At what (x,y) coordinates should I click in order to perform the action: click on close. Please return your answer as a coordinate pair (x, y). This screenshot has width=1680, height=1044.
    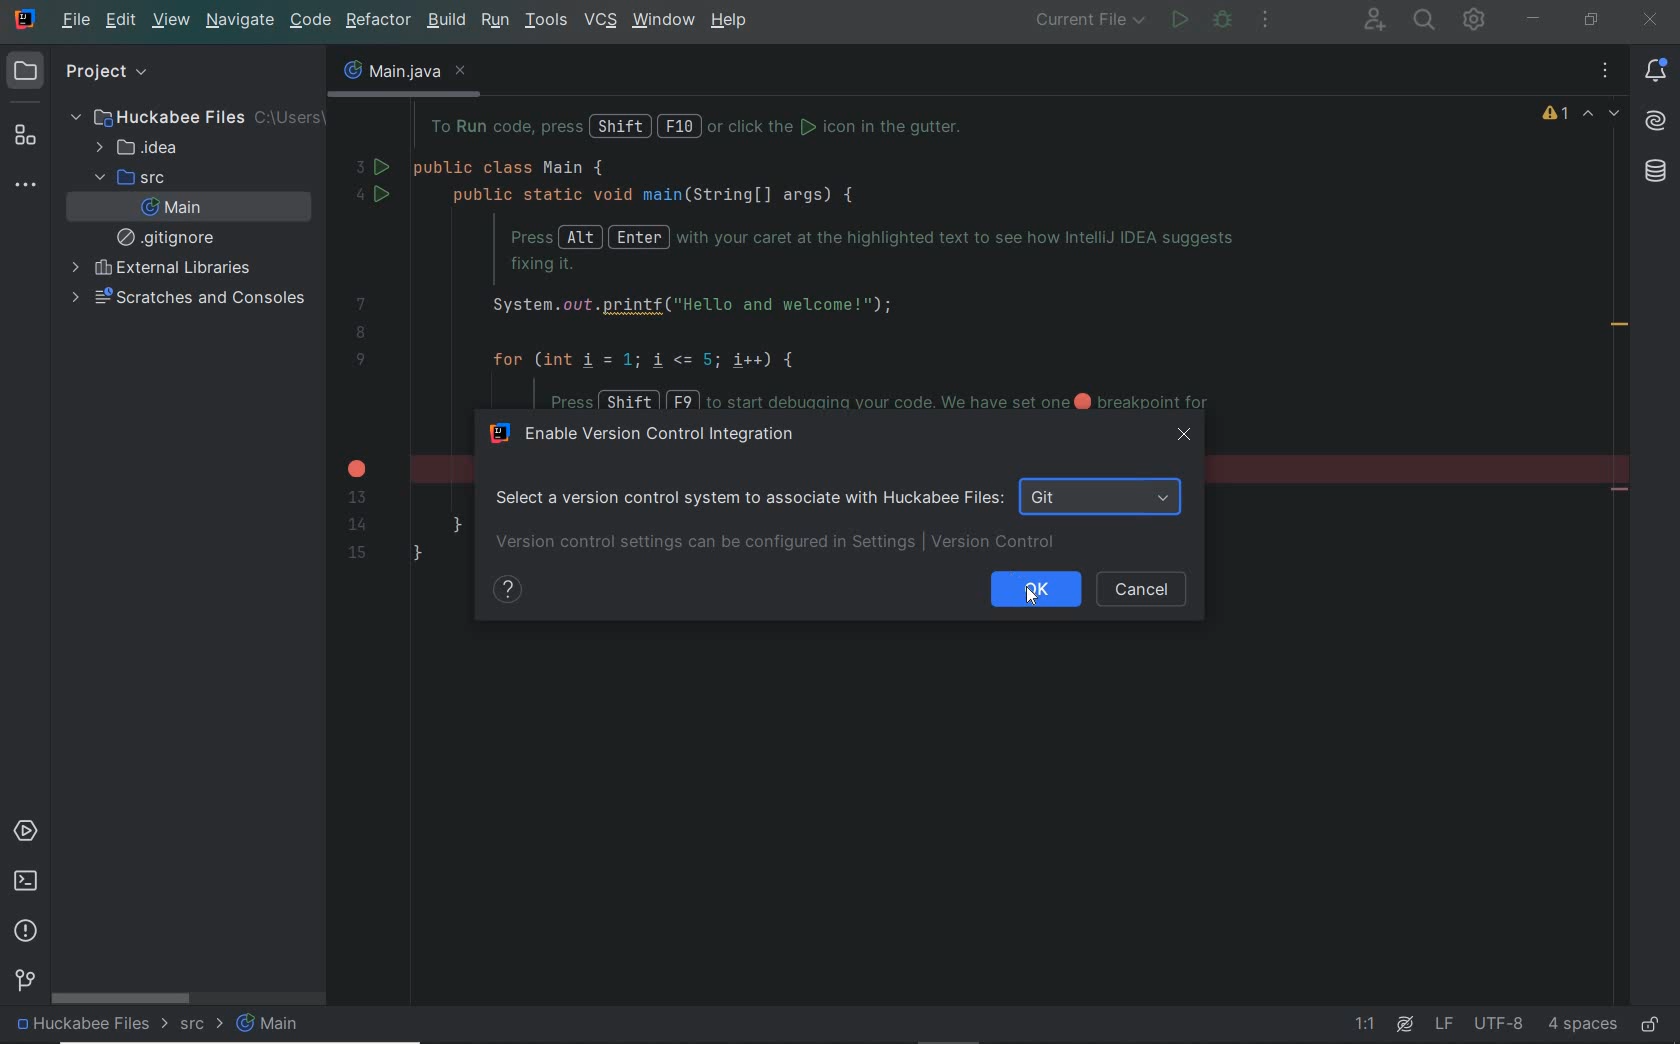
    Looking at the image, I should click on (1186, 437).